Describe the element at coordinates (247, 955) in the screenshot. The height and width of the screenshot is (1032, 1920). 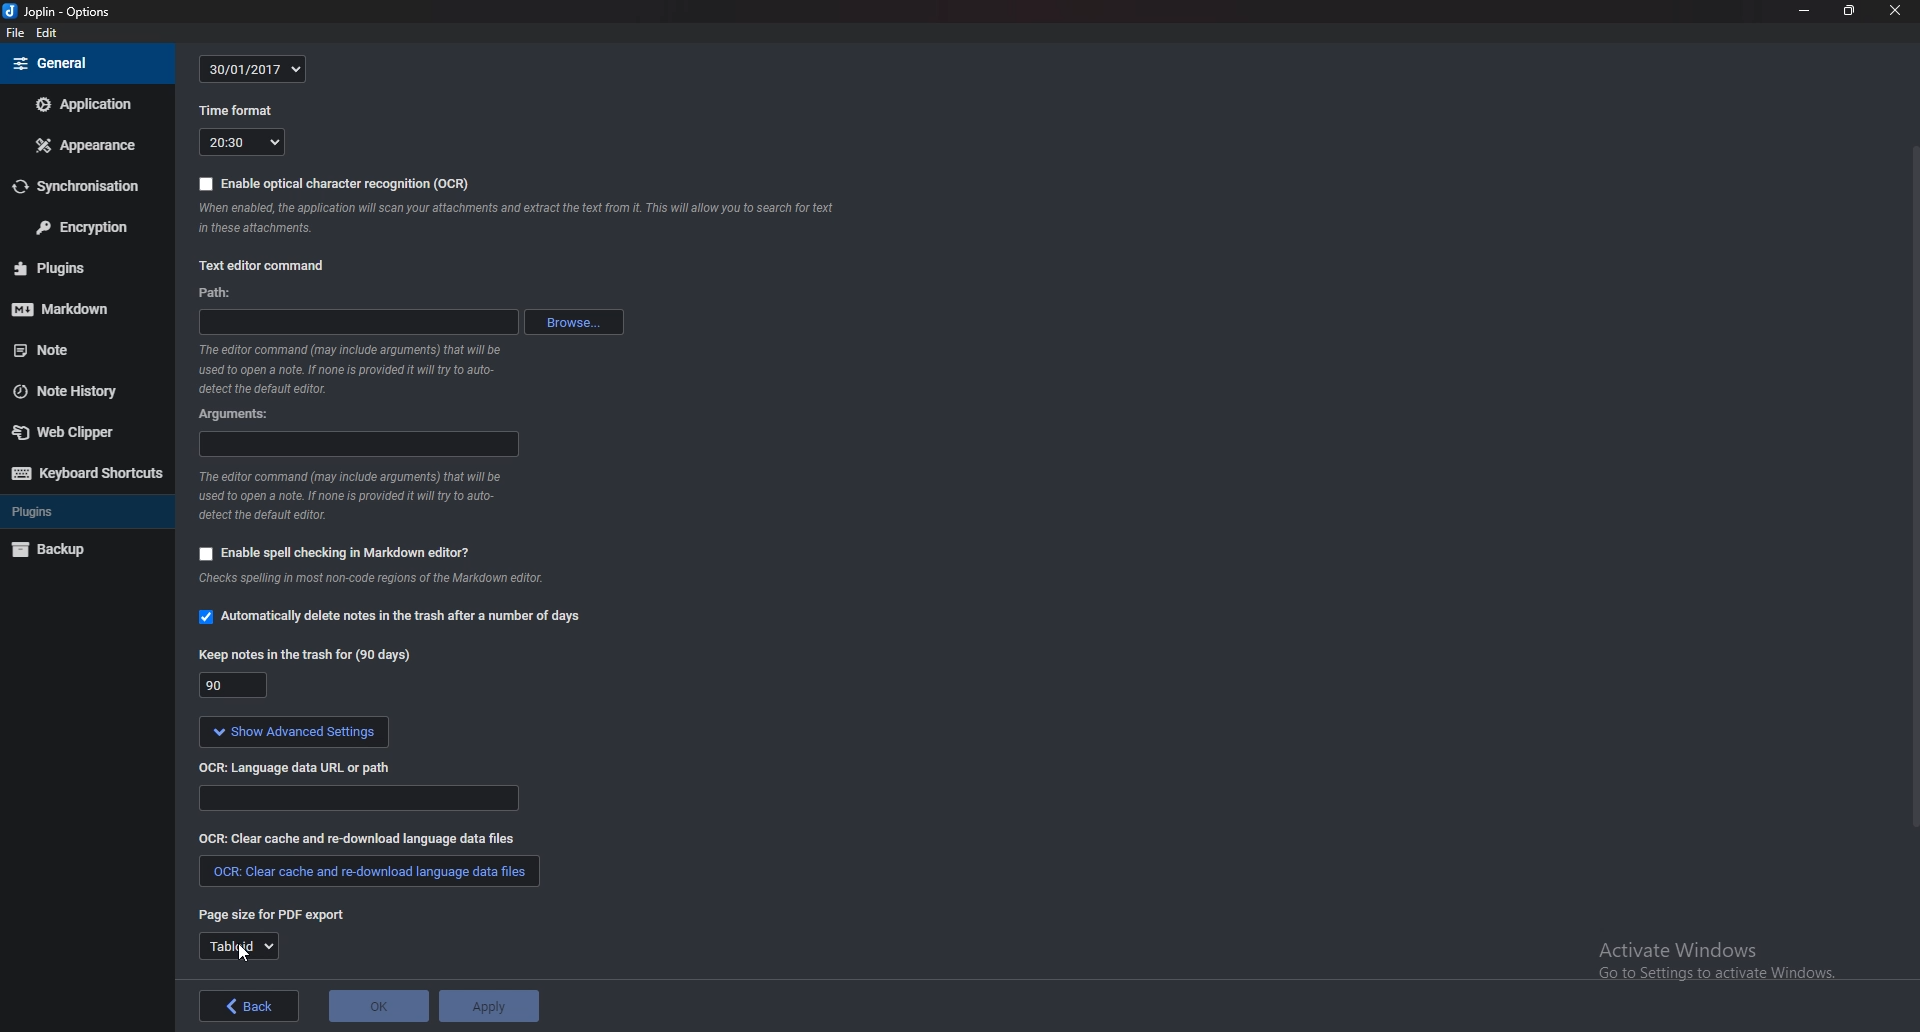
I see `cursor` at that location.